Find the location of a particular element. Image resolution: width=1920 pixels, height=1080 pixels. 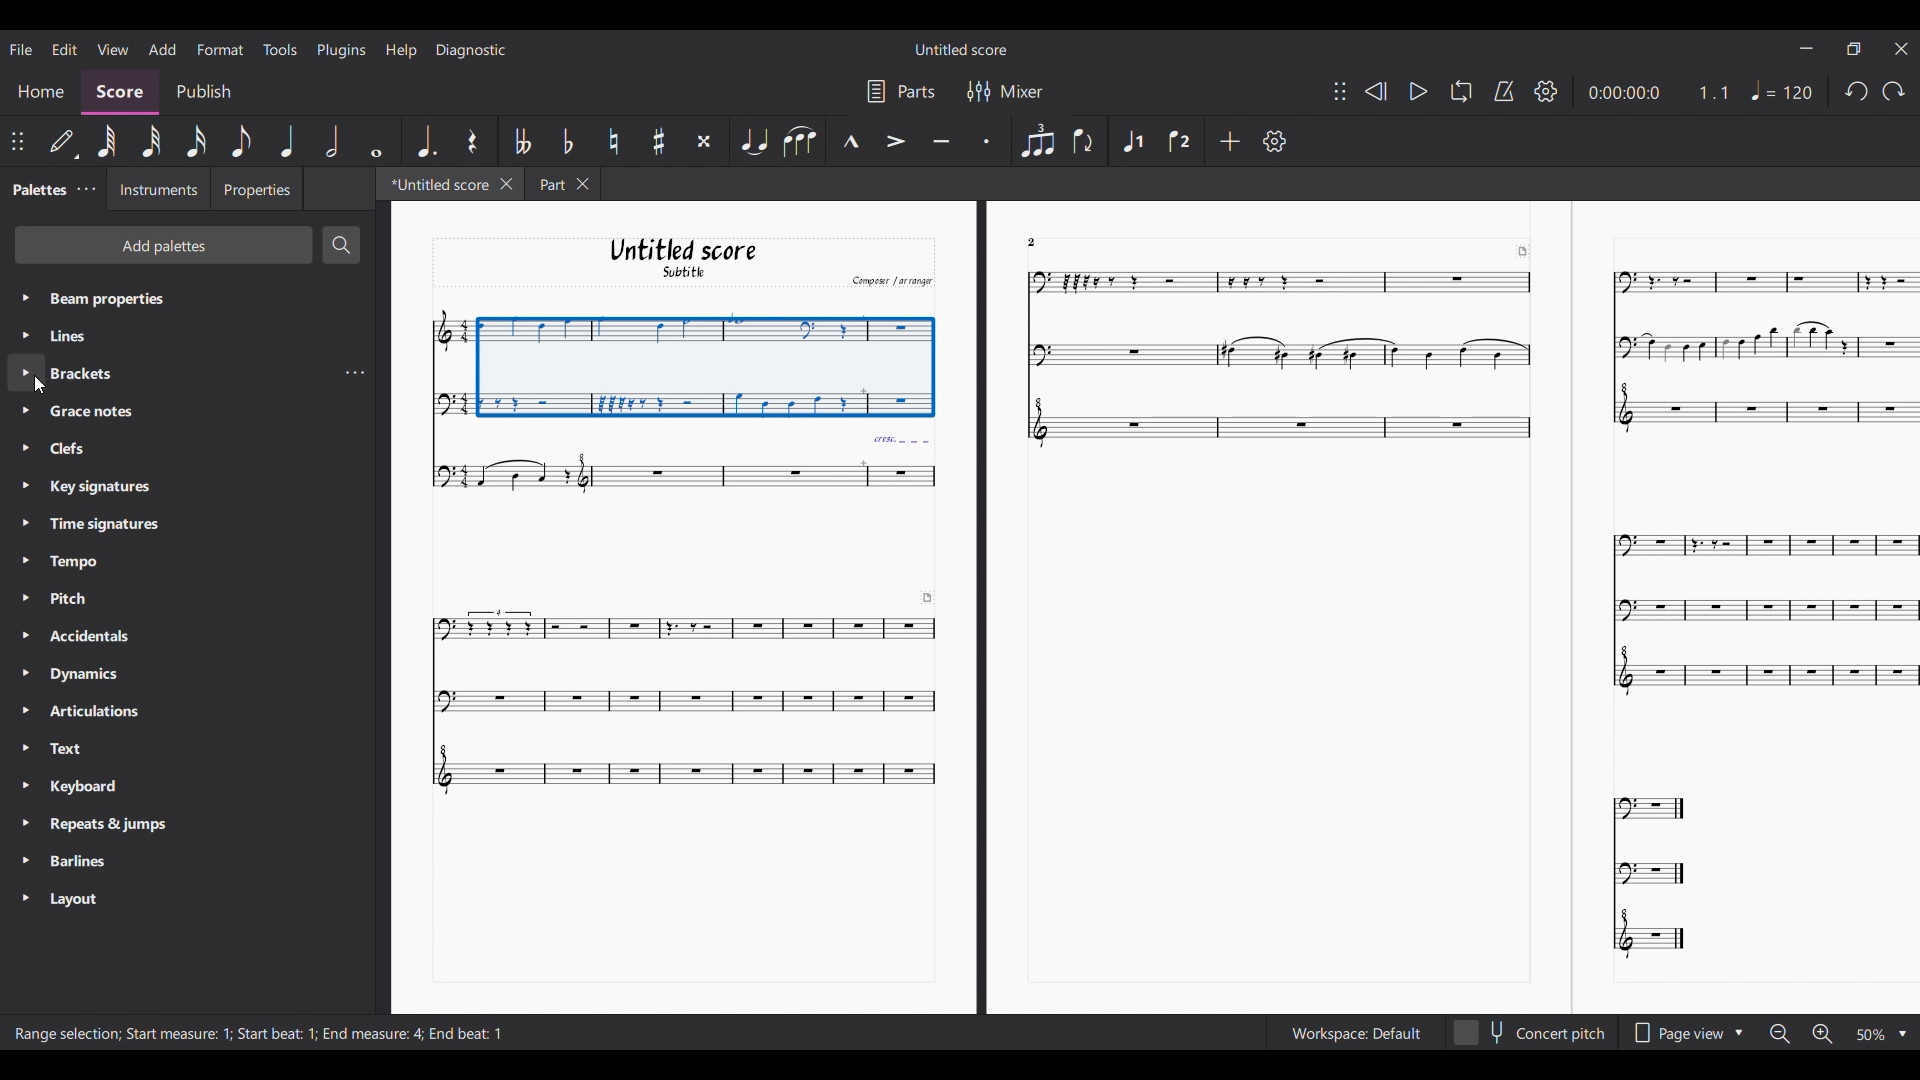

Current duration and ratio is located at coordinates (1659, 92).